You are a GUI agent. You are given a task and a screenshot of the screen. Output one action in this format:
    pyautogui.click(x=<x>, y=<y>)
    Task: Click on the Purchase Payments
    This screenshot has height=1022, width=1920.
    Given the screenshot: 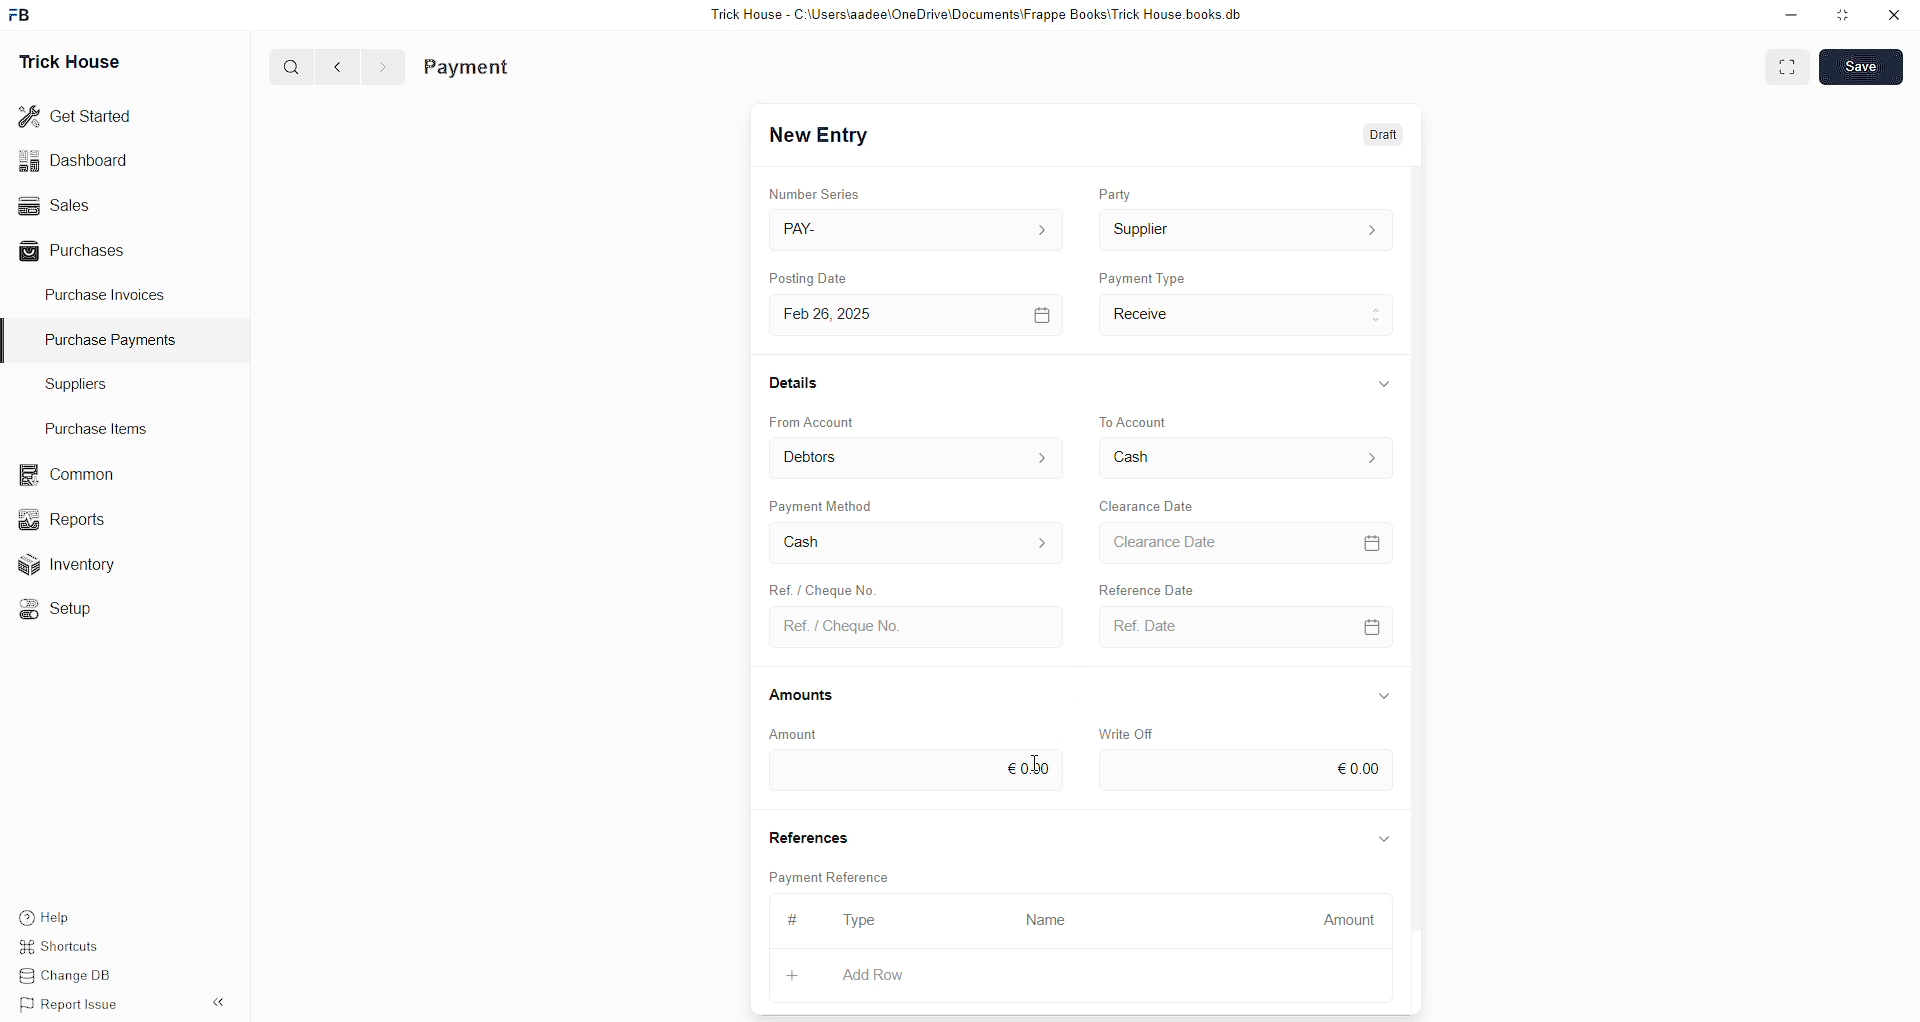 What is the action you would take?
    pyautogui.click(x=117, y=340)
    